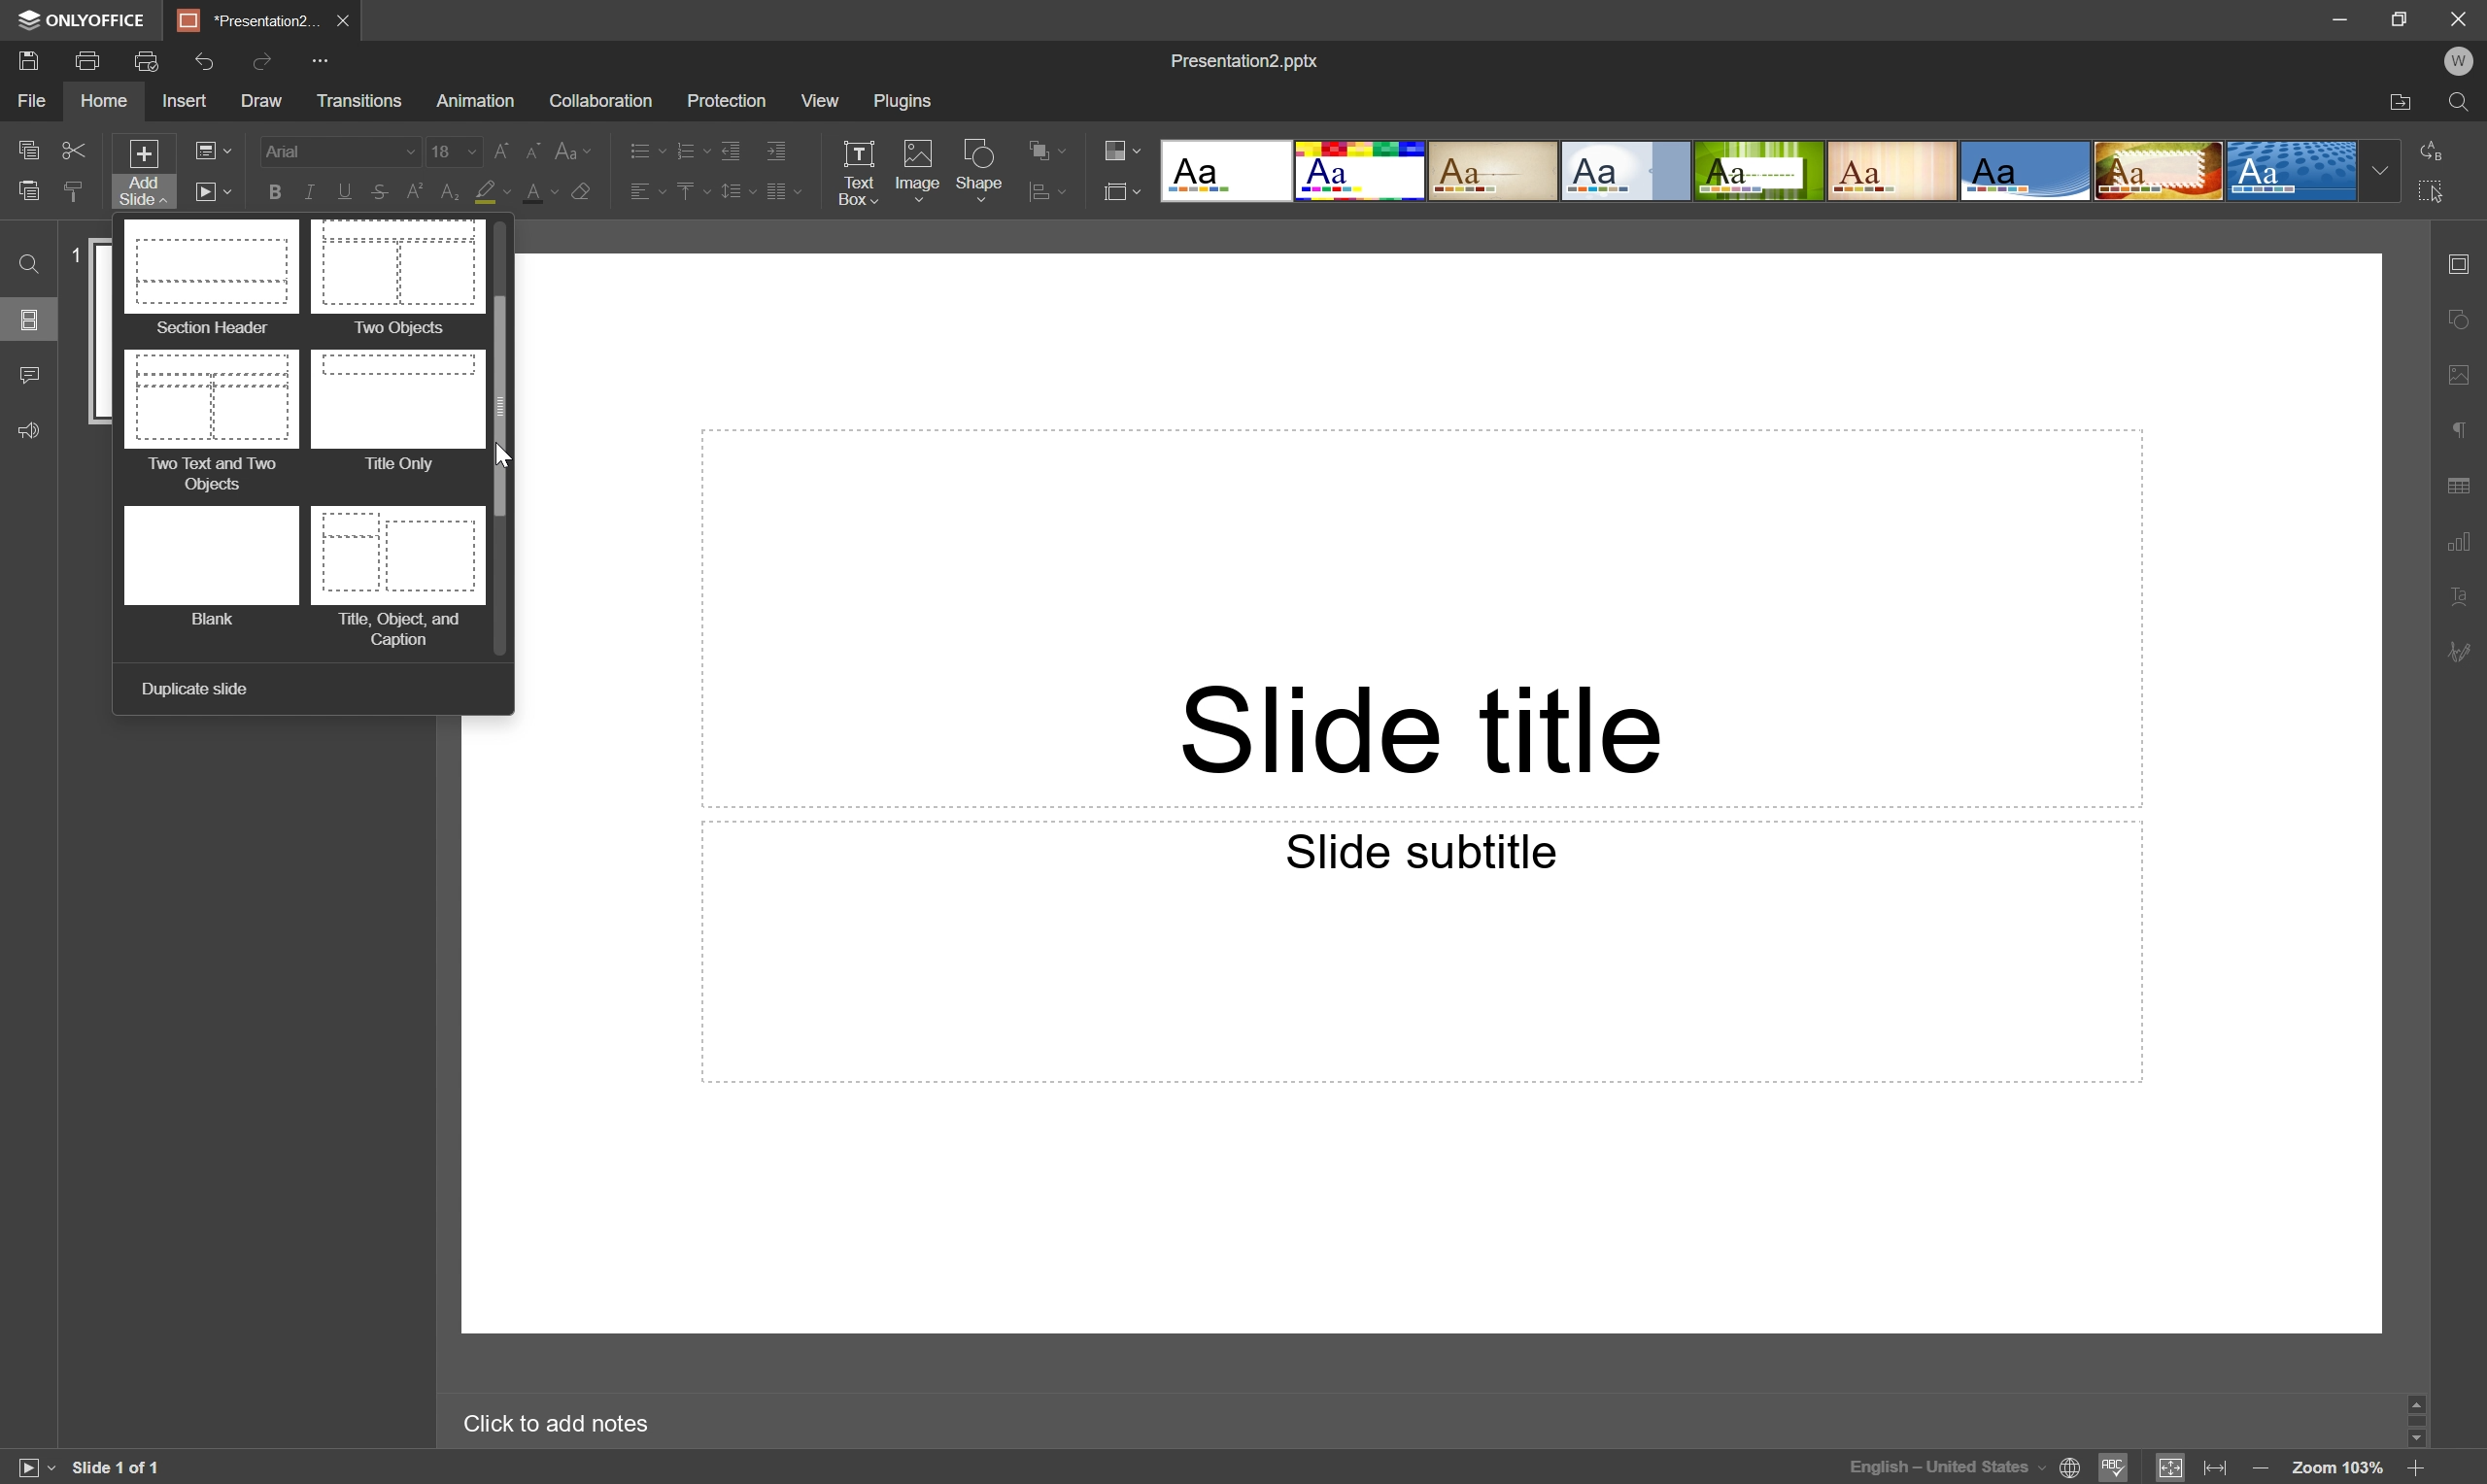 Image resolution: width=2487 pixels, height=1484 pixels. Describe the element at coordinates (107, 103) in the screenshot. I see `Home` at that location.